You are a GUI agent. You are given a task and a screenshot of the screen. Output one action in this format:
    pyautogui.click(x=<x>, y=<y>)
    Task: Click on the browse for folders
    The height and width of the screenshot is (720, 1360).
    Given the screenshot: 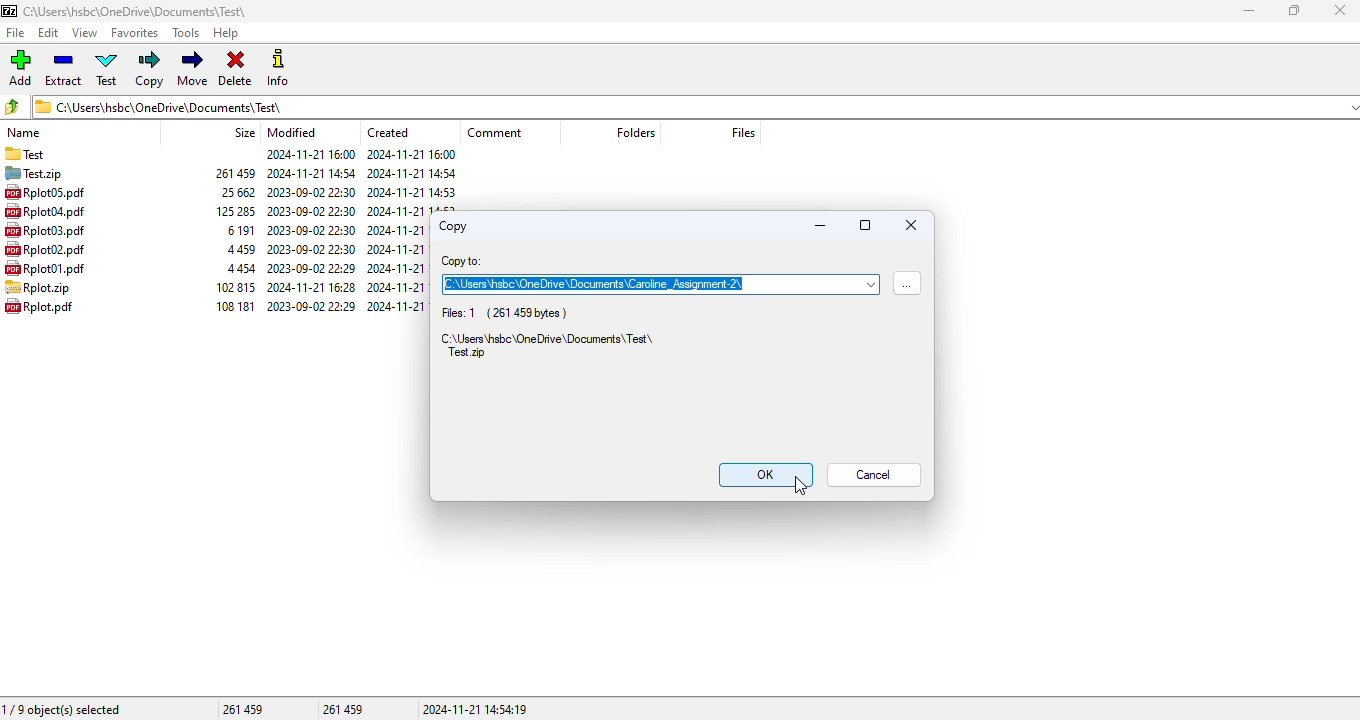 What is the action you would take?
    pyautogui.click(x=907, y=283)
    